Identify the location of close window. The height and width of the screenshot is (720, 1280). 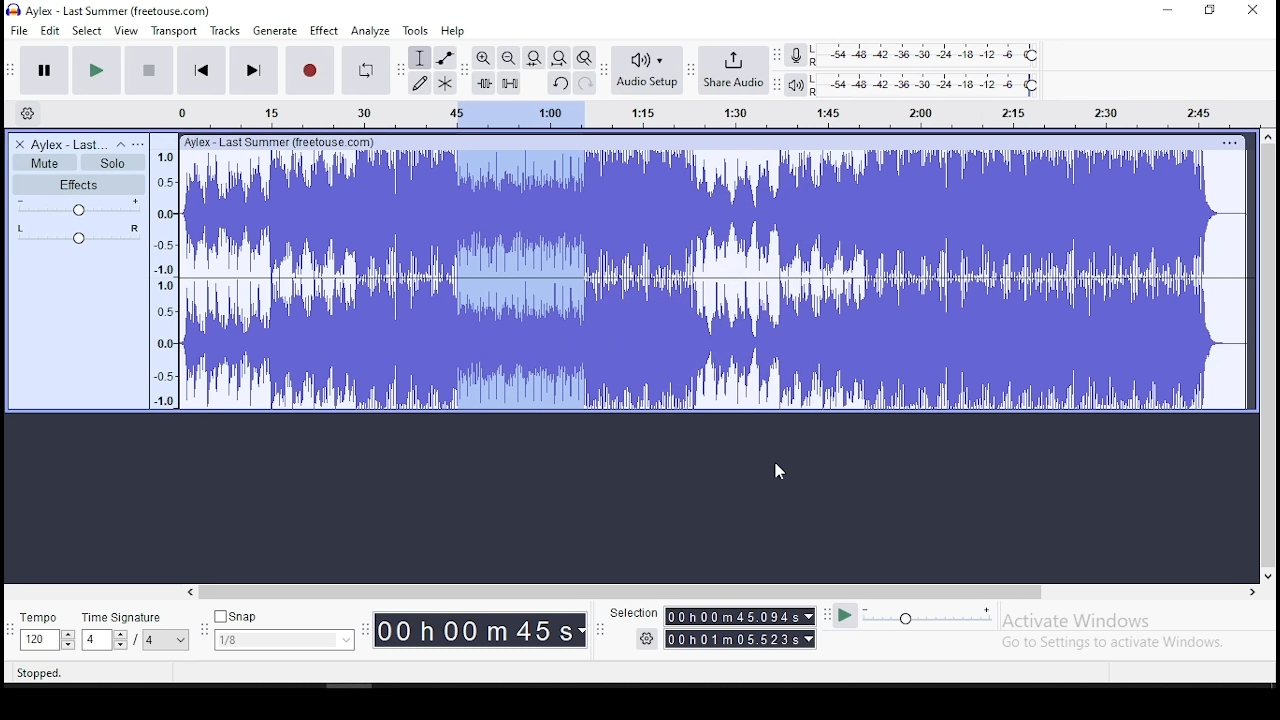
(1253, 11).